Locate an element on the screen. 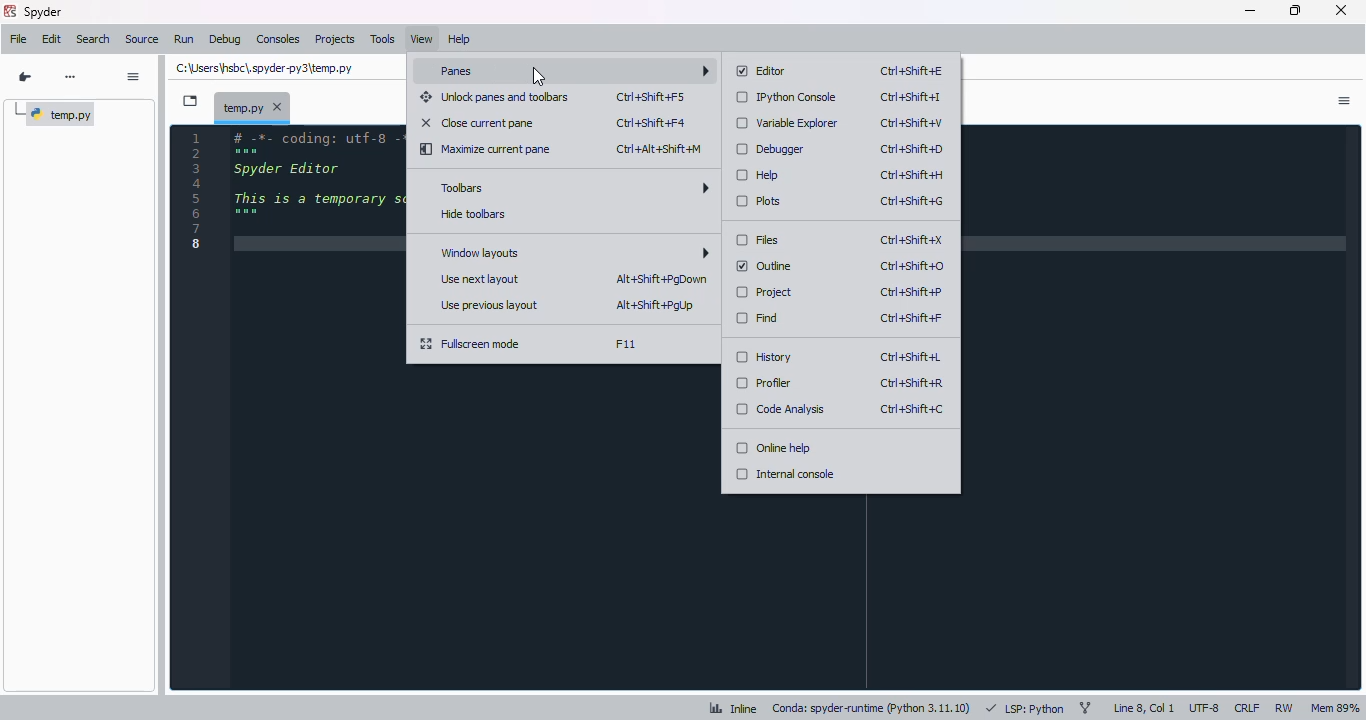  shortcut for outline is located at coordinates (911, 266).